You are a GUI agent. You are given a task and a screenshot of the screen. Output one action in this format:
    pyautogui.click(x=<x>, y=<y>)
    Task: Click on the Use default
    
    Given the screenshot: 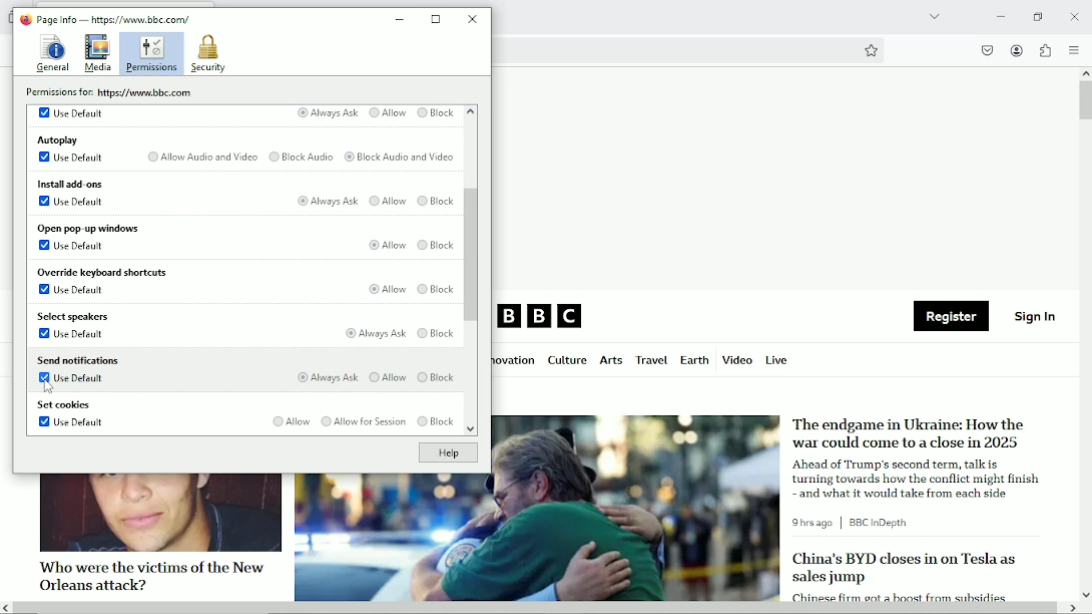 What is the action you would take?
    pyautogui.click(x=72, y=381)
    